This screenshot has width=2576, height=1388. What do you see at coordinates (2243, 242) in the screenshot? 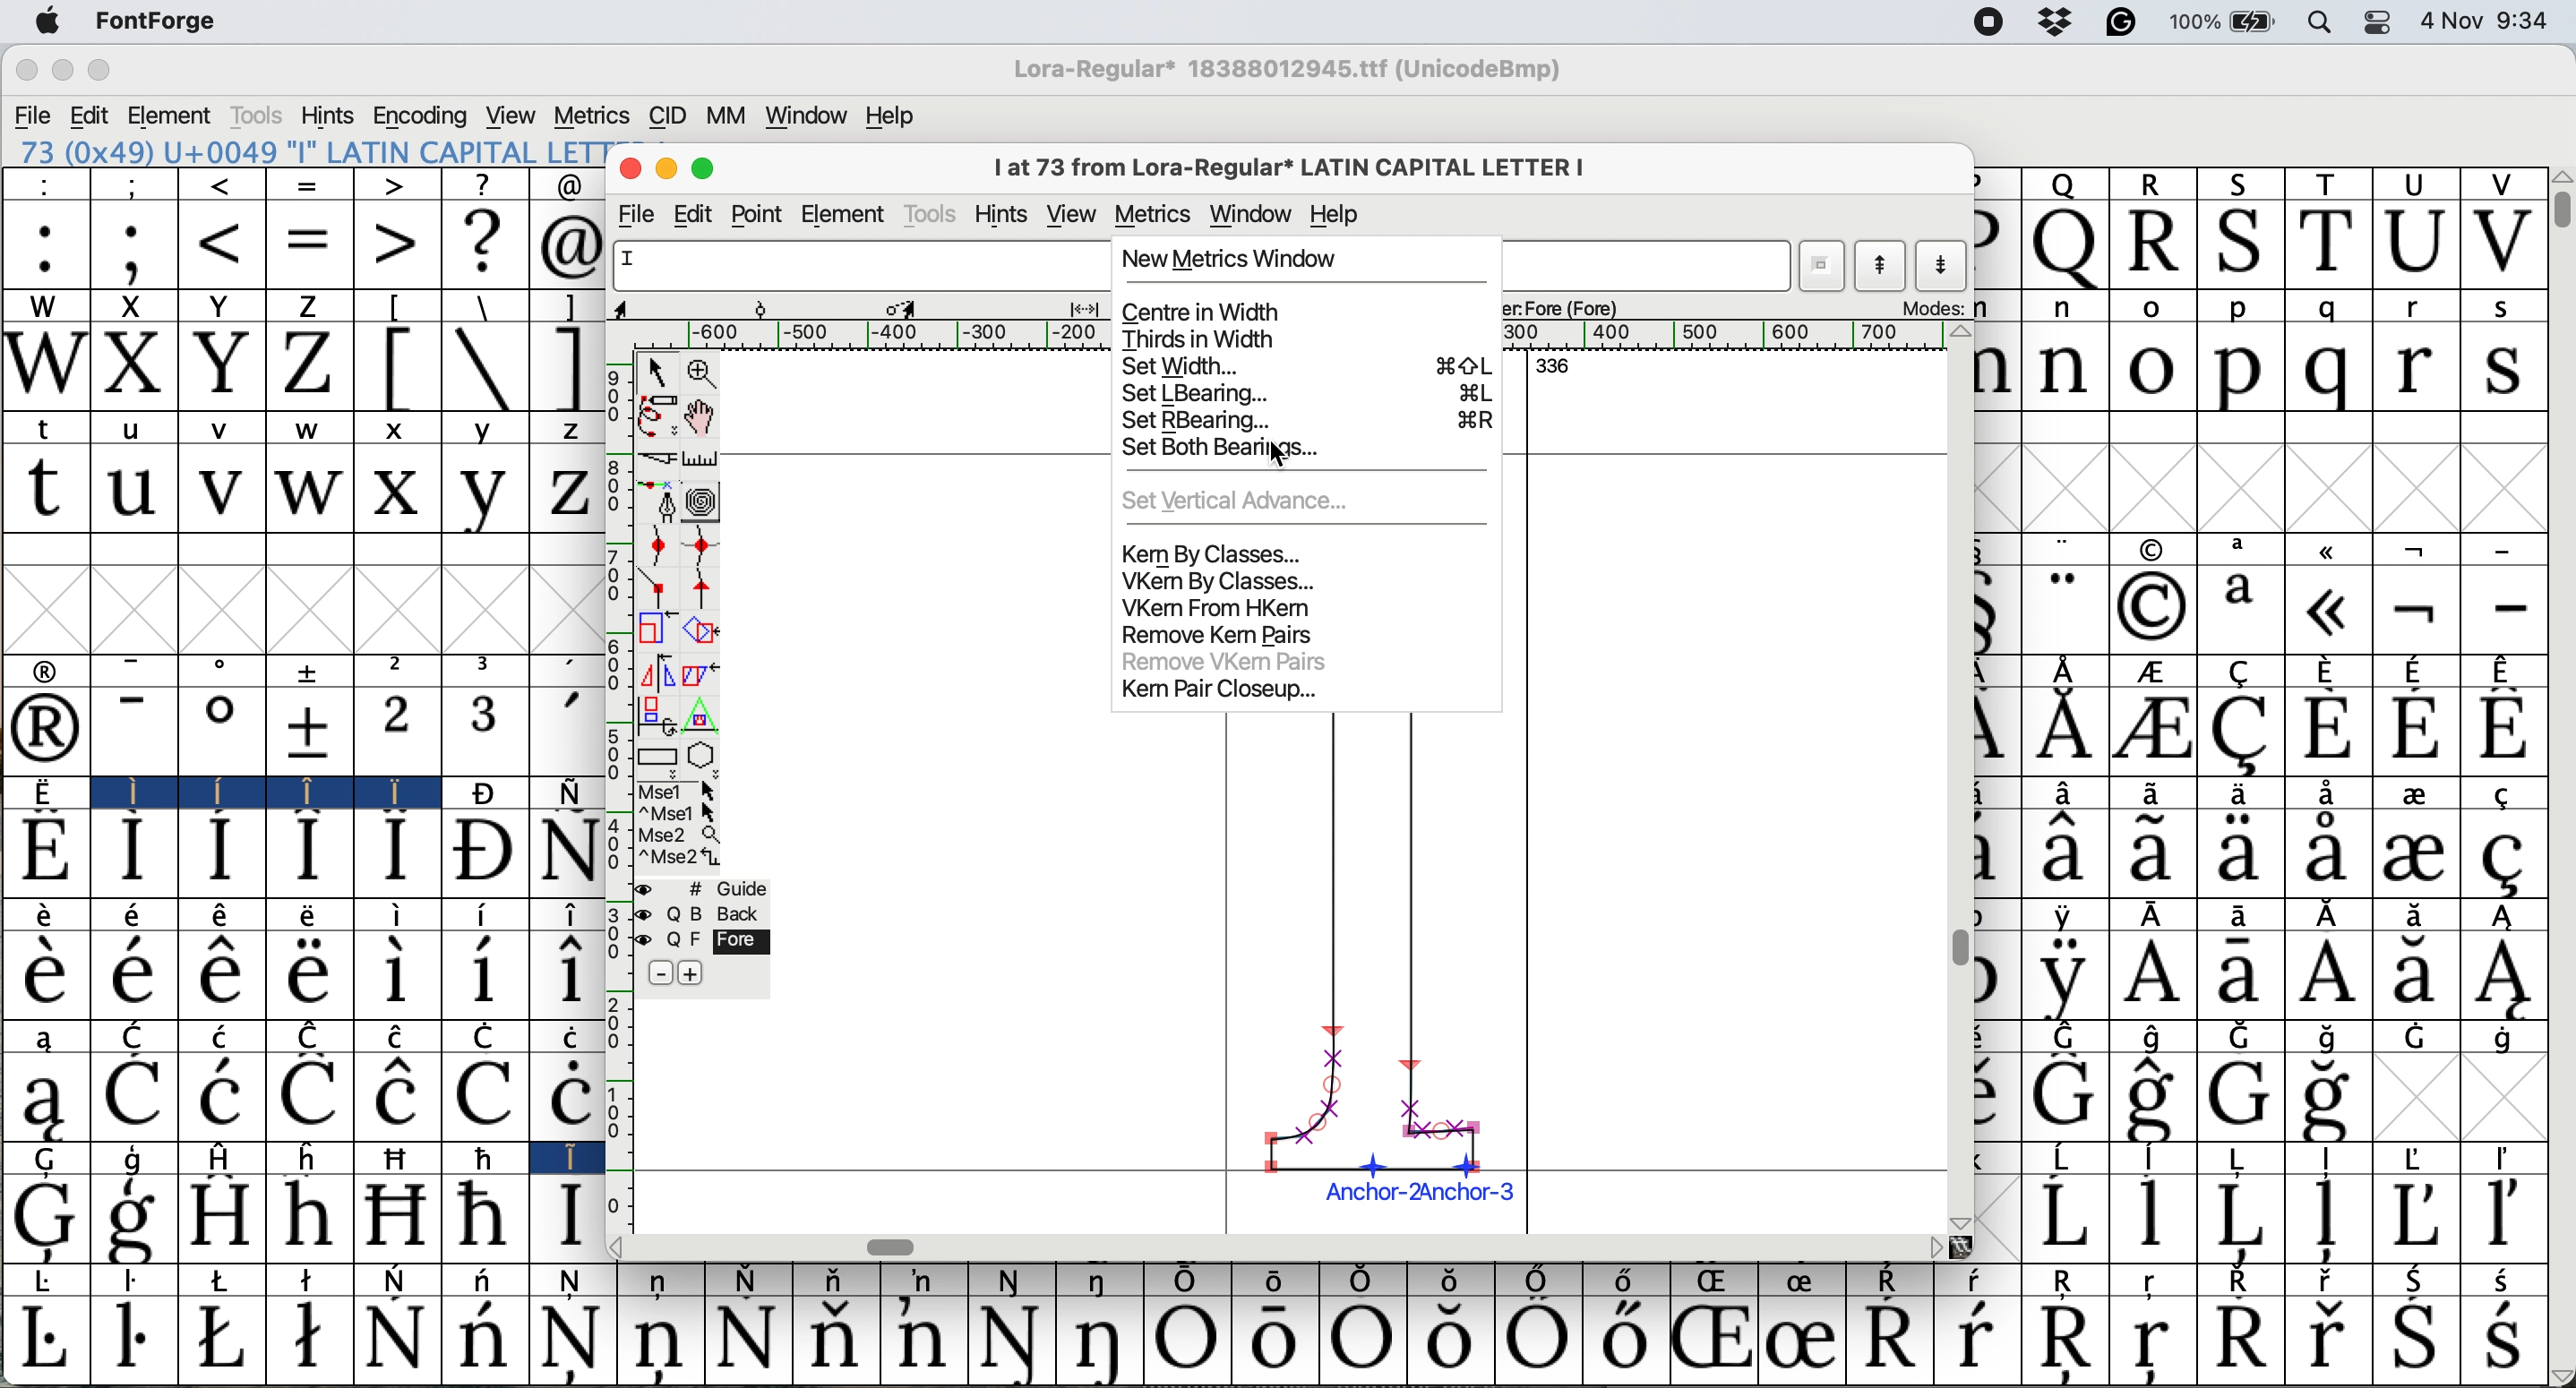
I see `S` at bounding box center [2243, 242].